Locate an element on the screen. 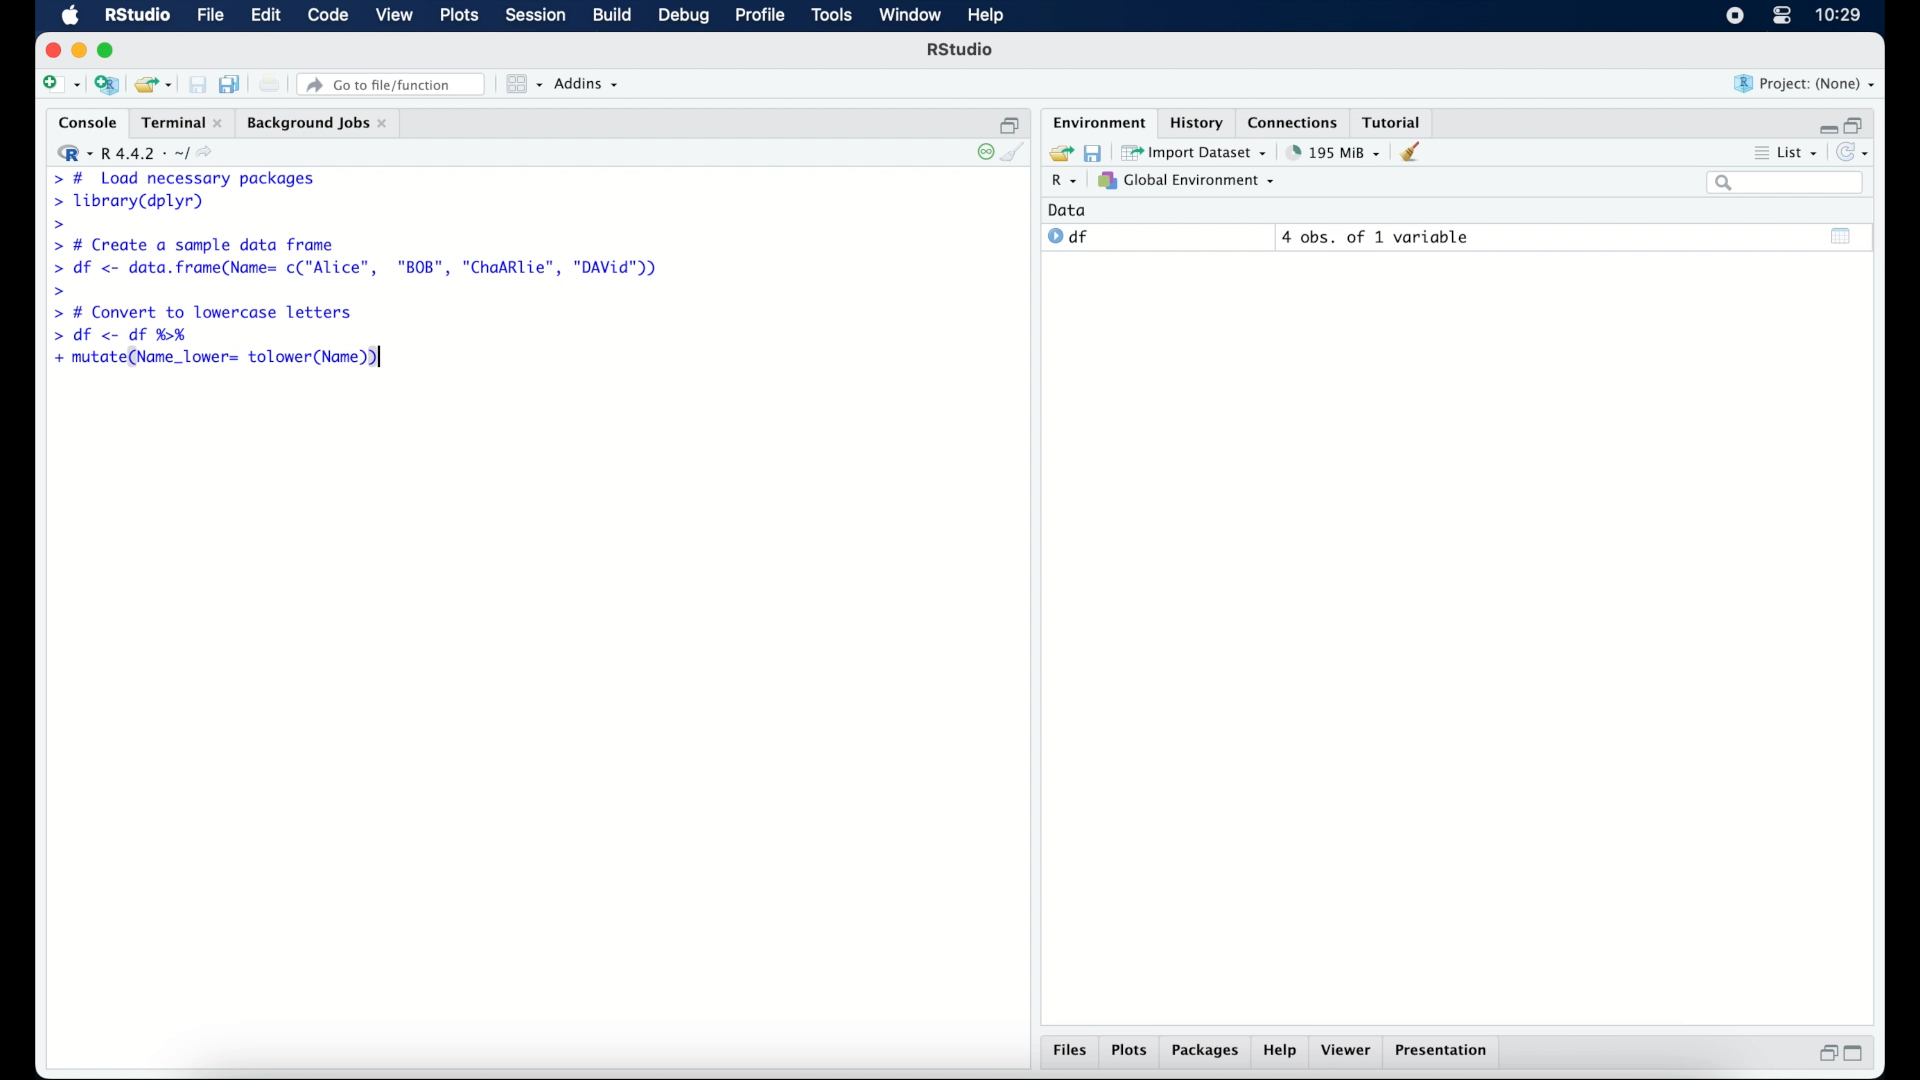 The height and width of the screenshot is (1080, 1920). connections is located at coordinates (1295, 121).